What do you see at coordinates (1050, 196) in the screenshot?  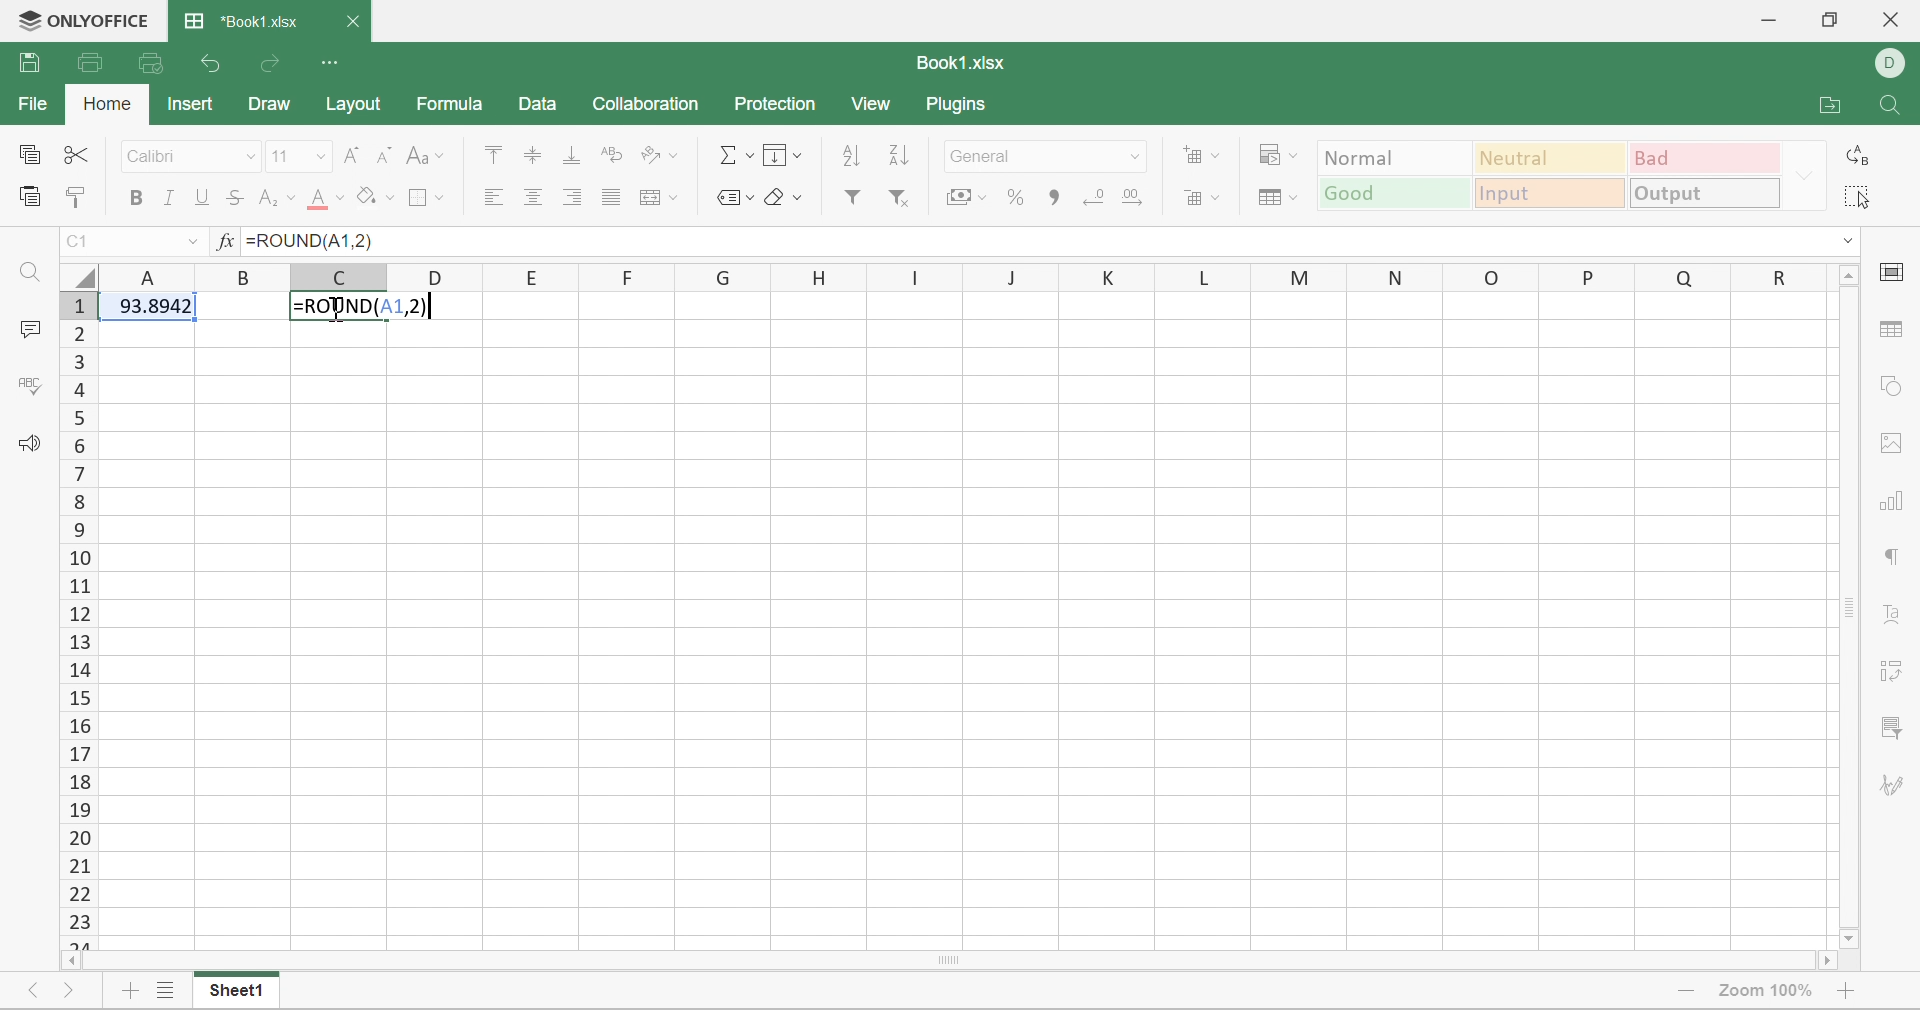 I see `Comma style` at bounding box center [1050, 196].